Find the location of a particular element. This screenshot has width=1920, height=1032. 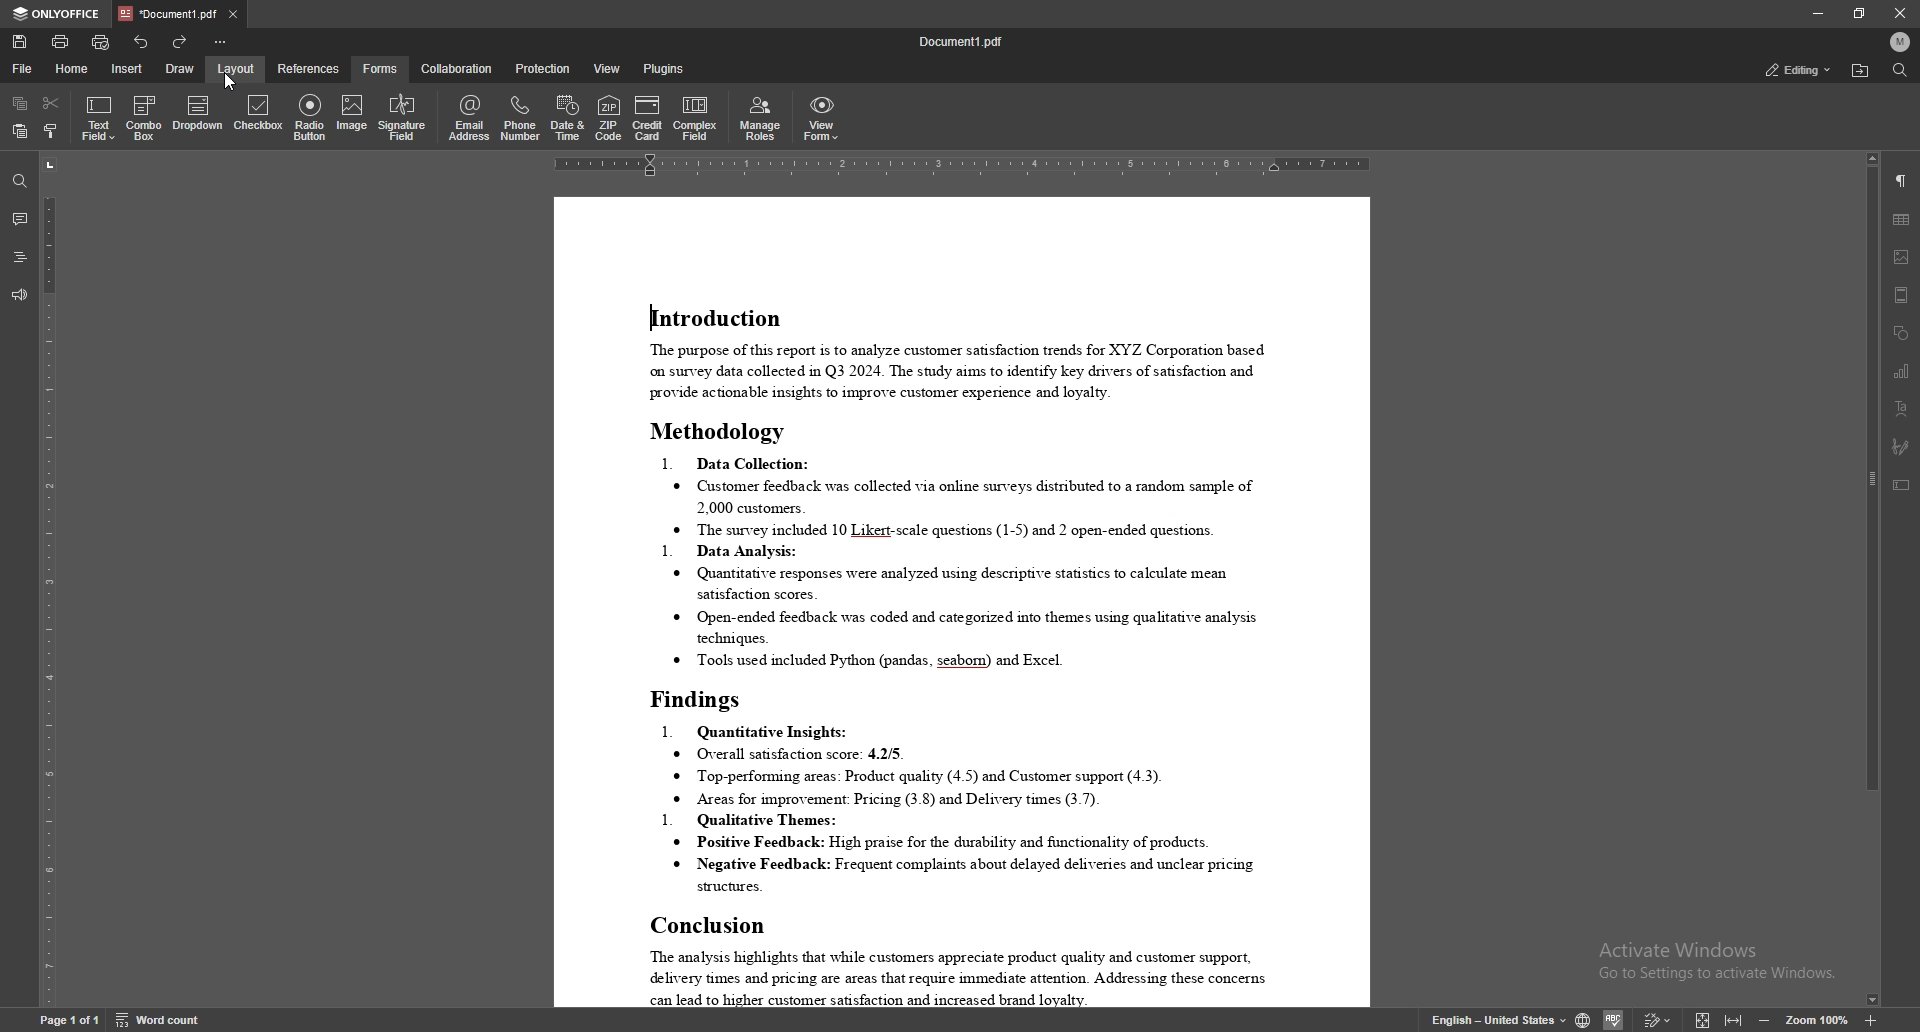

page is located at coordinates (69, 1020).